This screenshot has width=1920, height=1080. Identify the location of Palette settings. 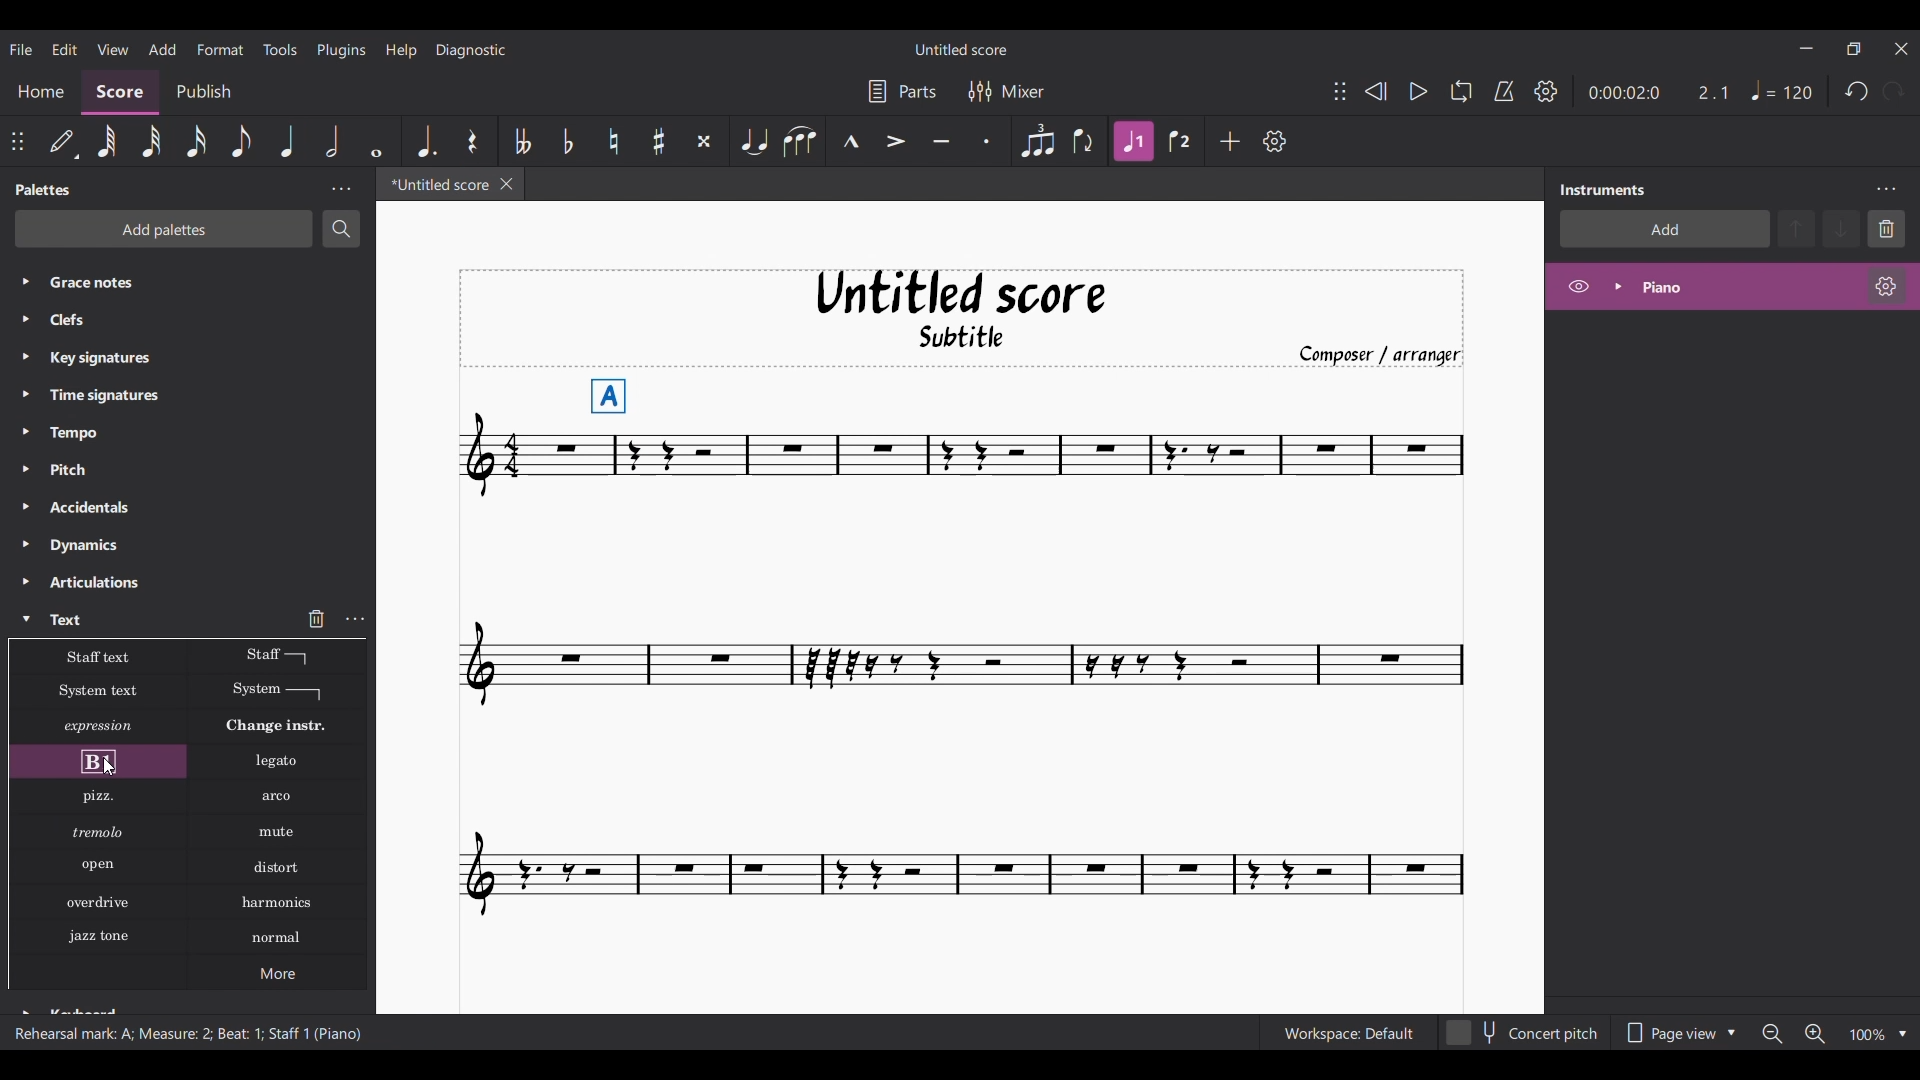
(342, 189).